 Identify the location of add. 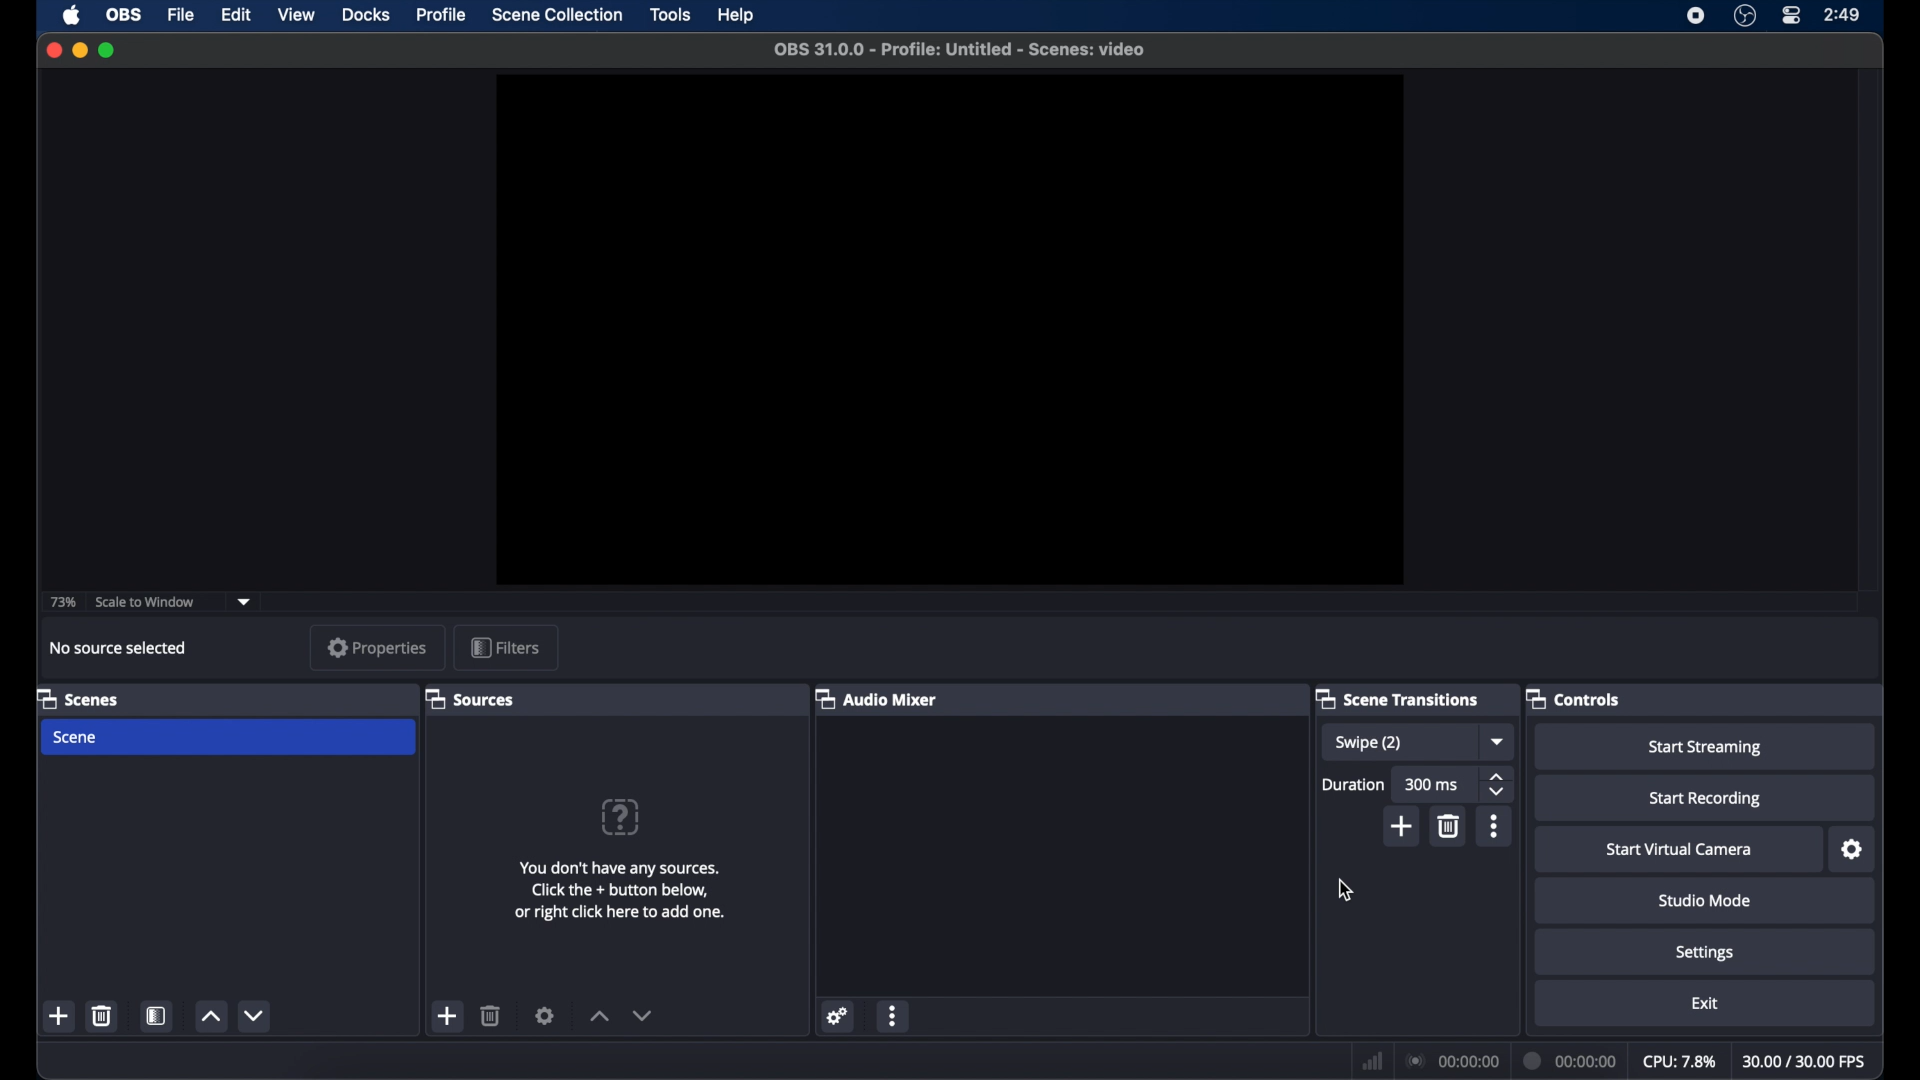
(1400, 829).